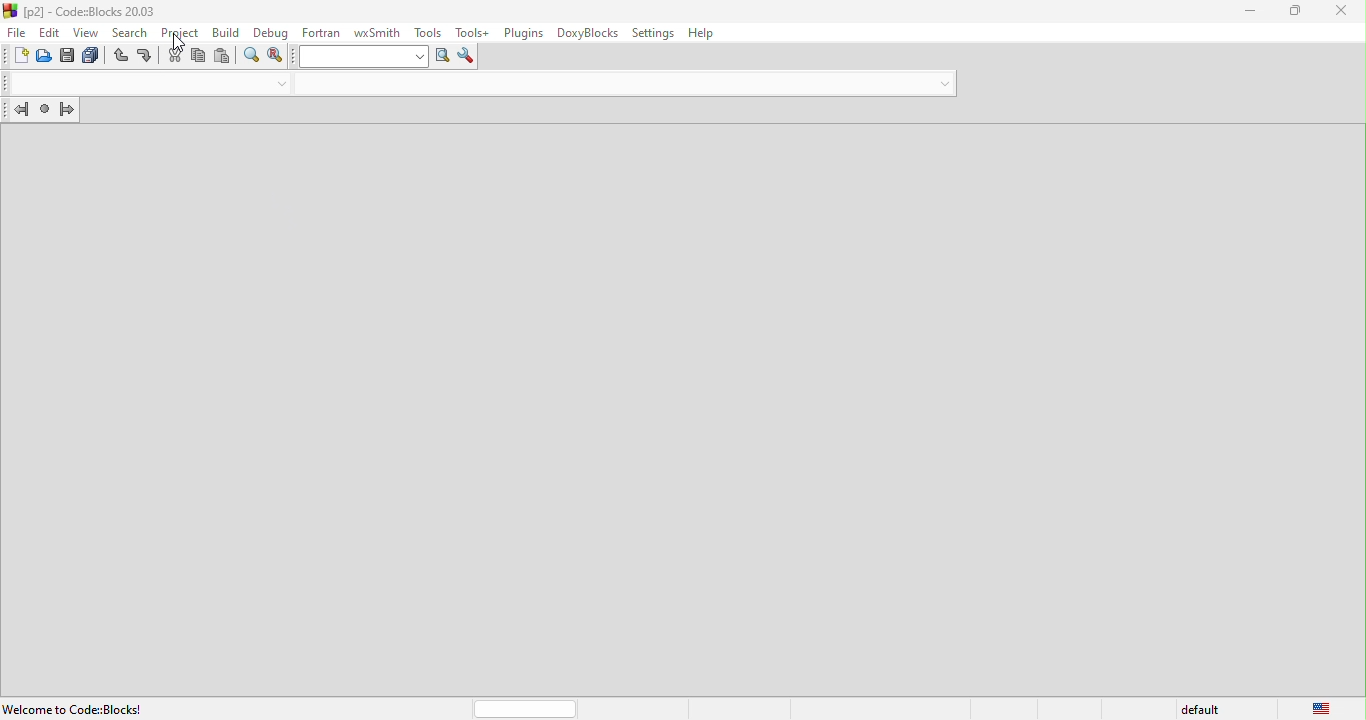 This screenshot has width=1366, height=720. Describe the element at coordinates (425, 31) in the screenshot. I see `tools` at that location.